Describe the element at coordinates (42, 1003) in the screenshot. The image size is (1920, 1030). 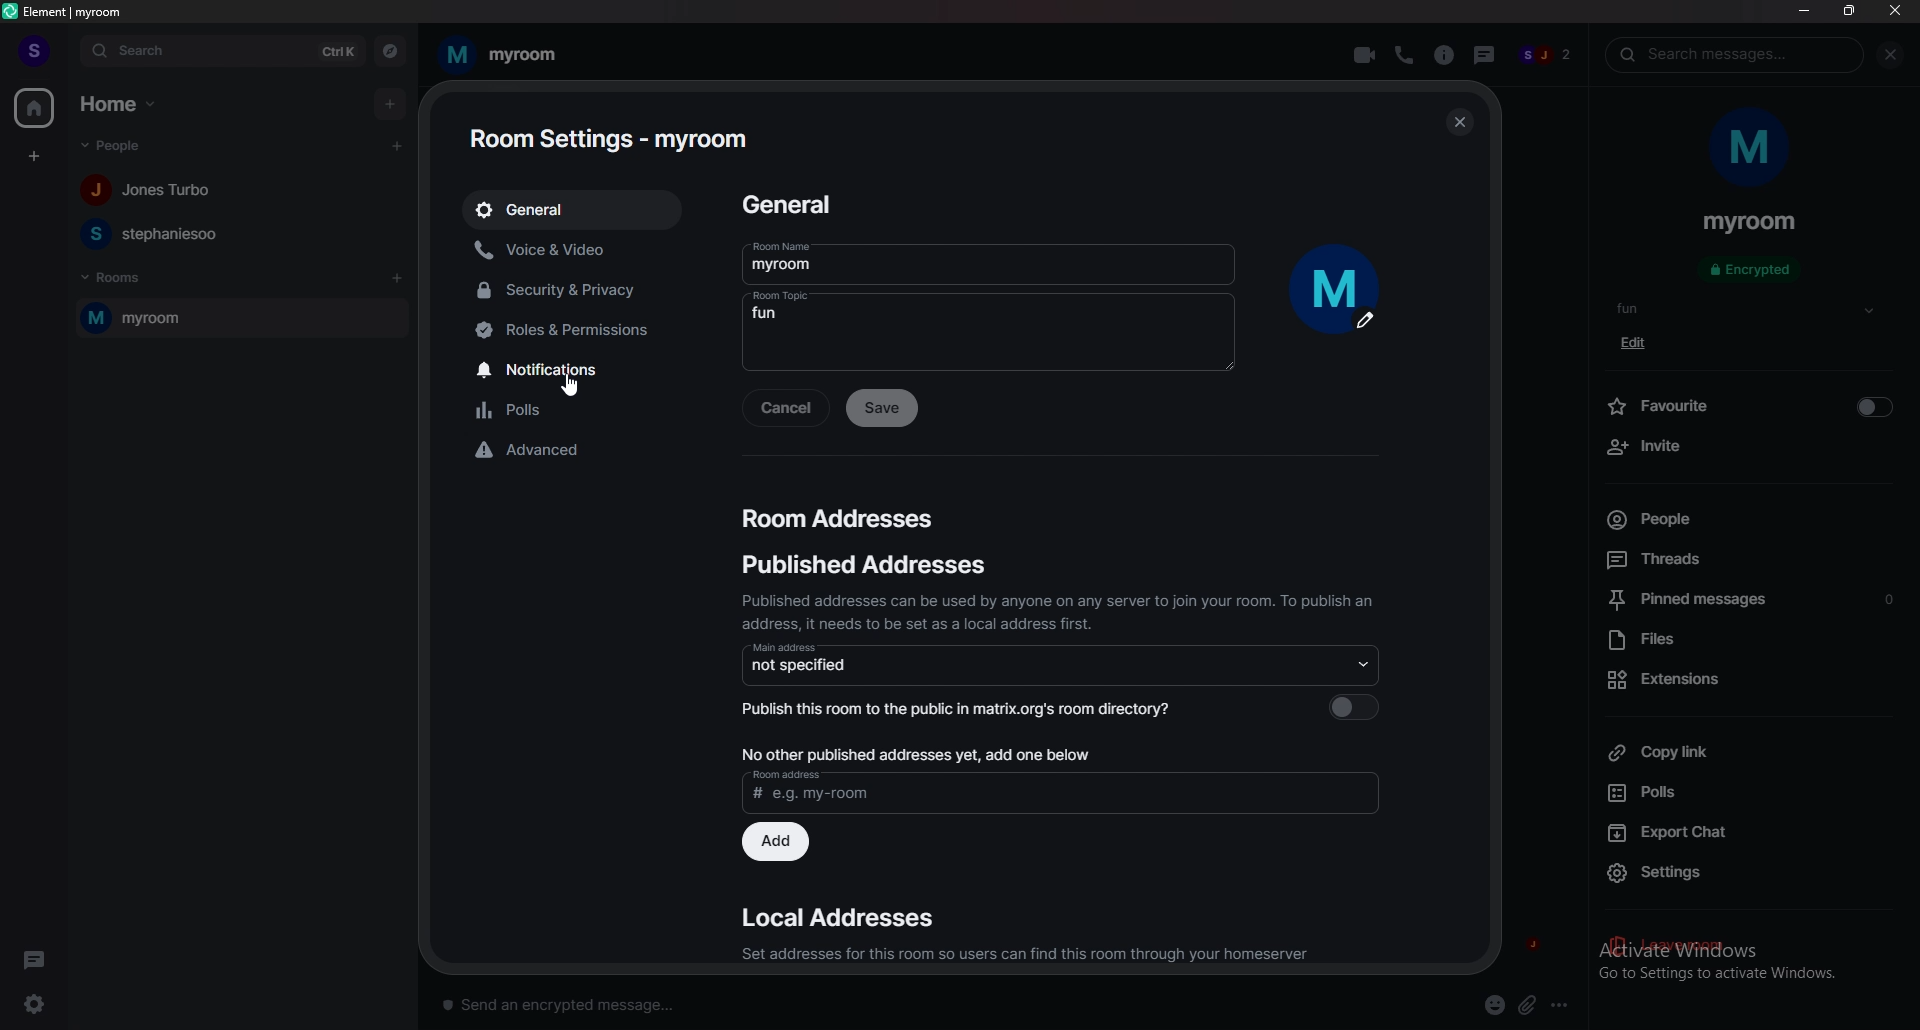
I see `settings` at that location.